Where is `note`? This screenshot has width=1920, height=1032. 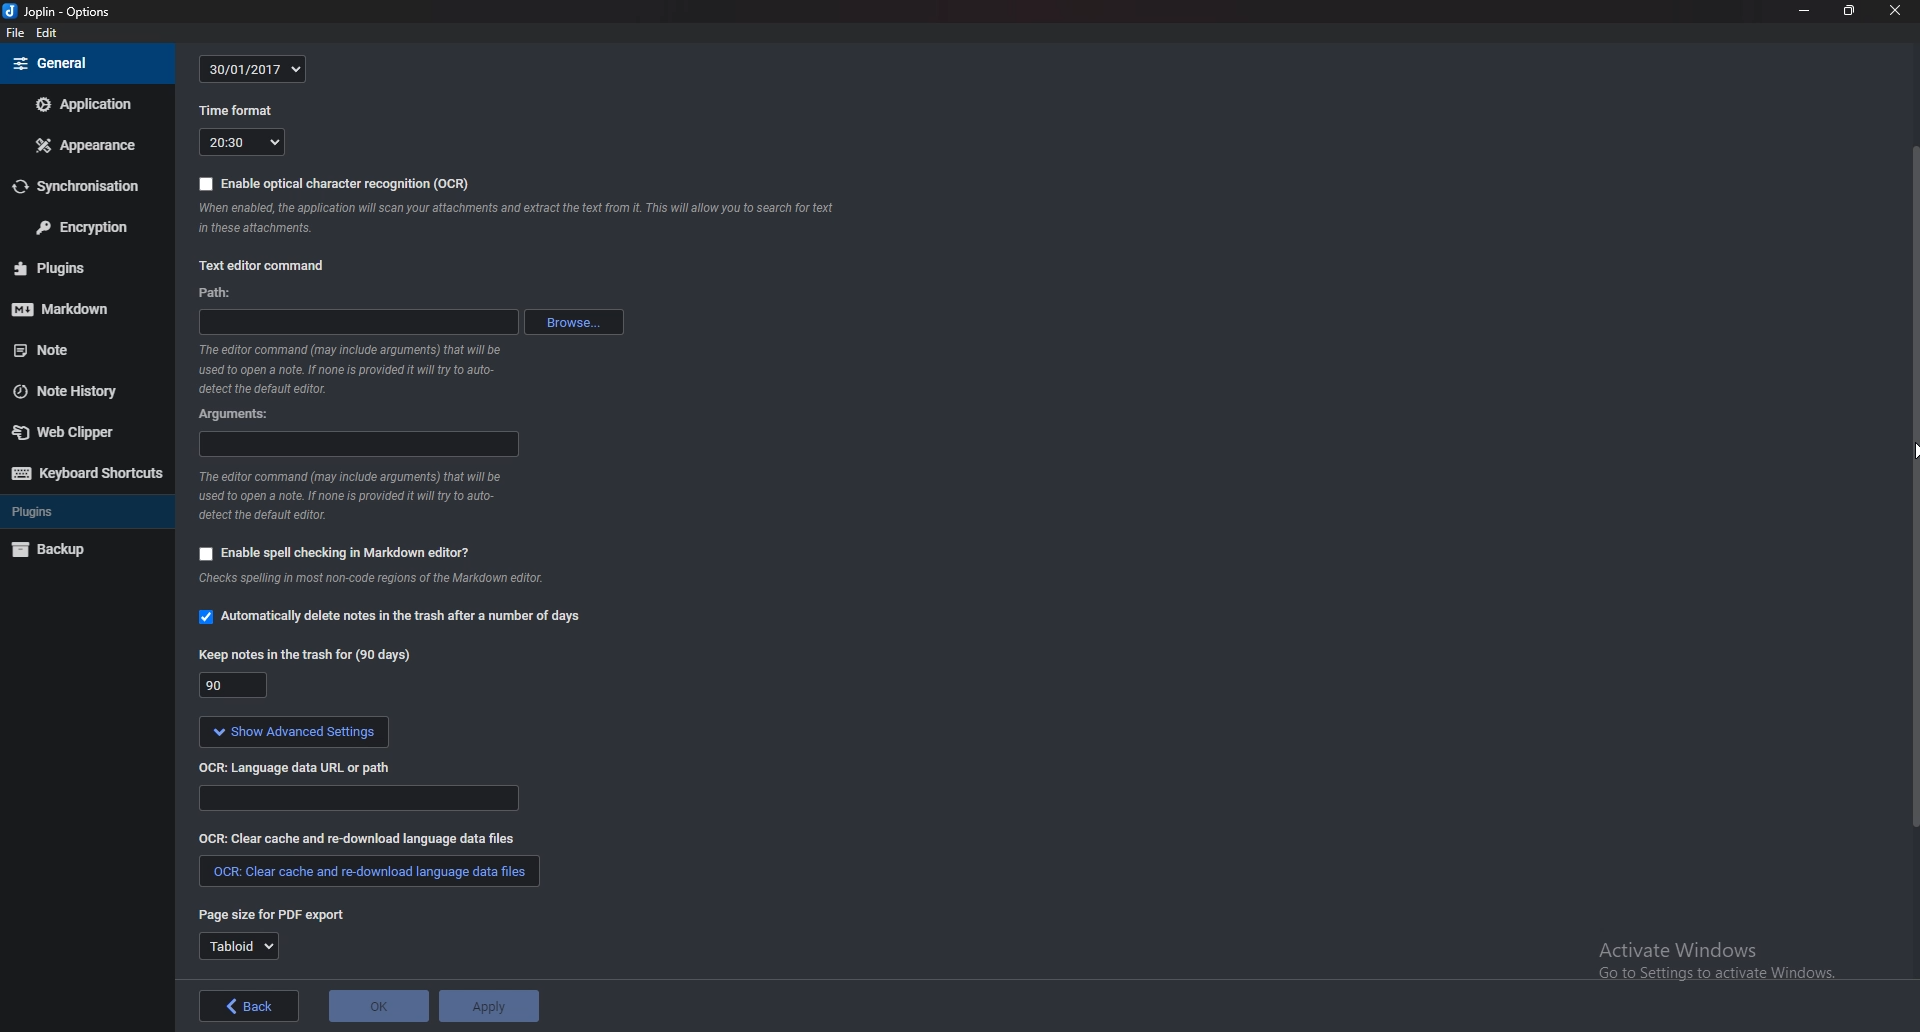 note is located at coordinates (68, 350).